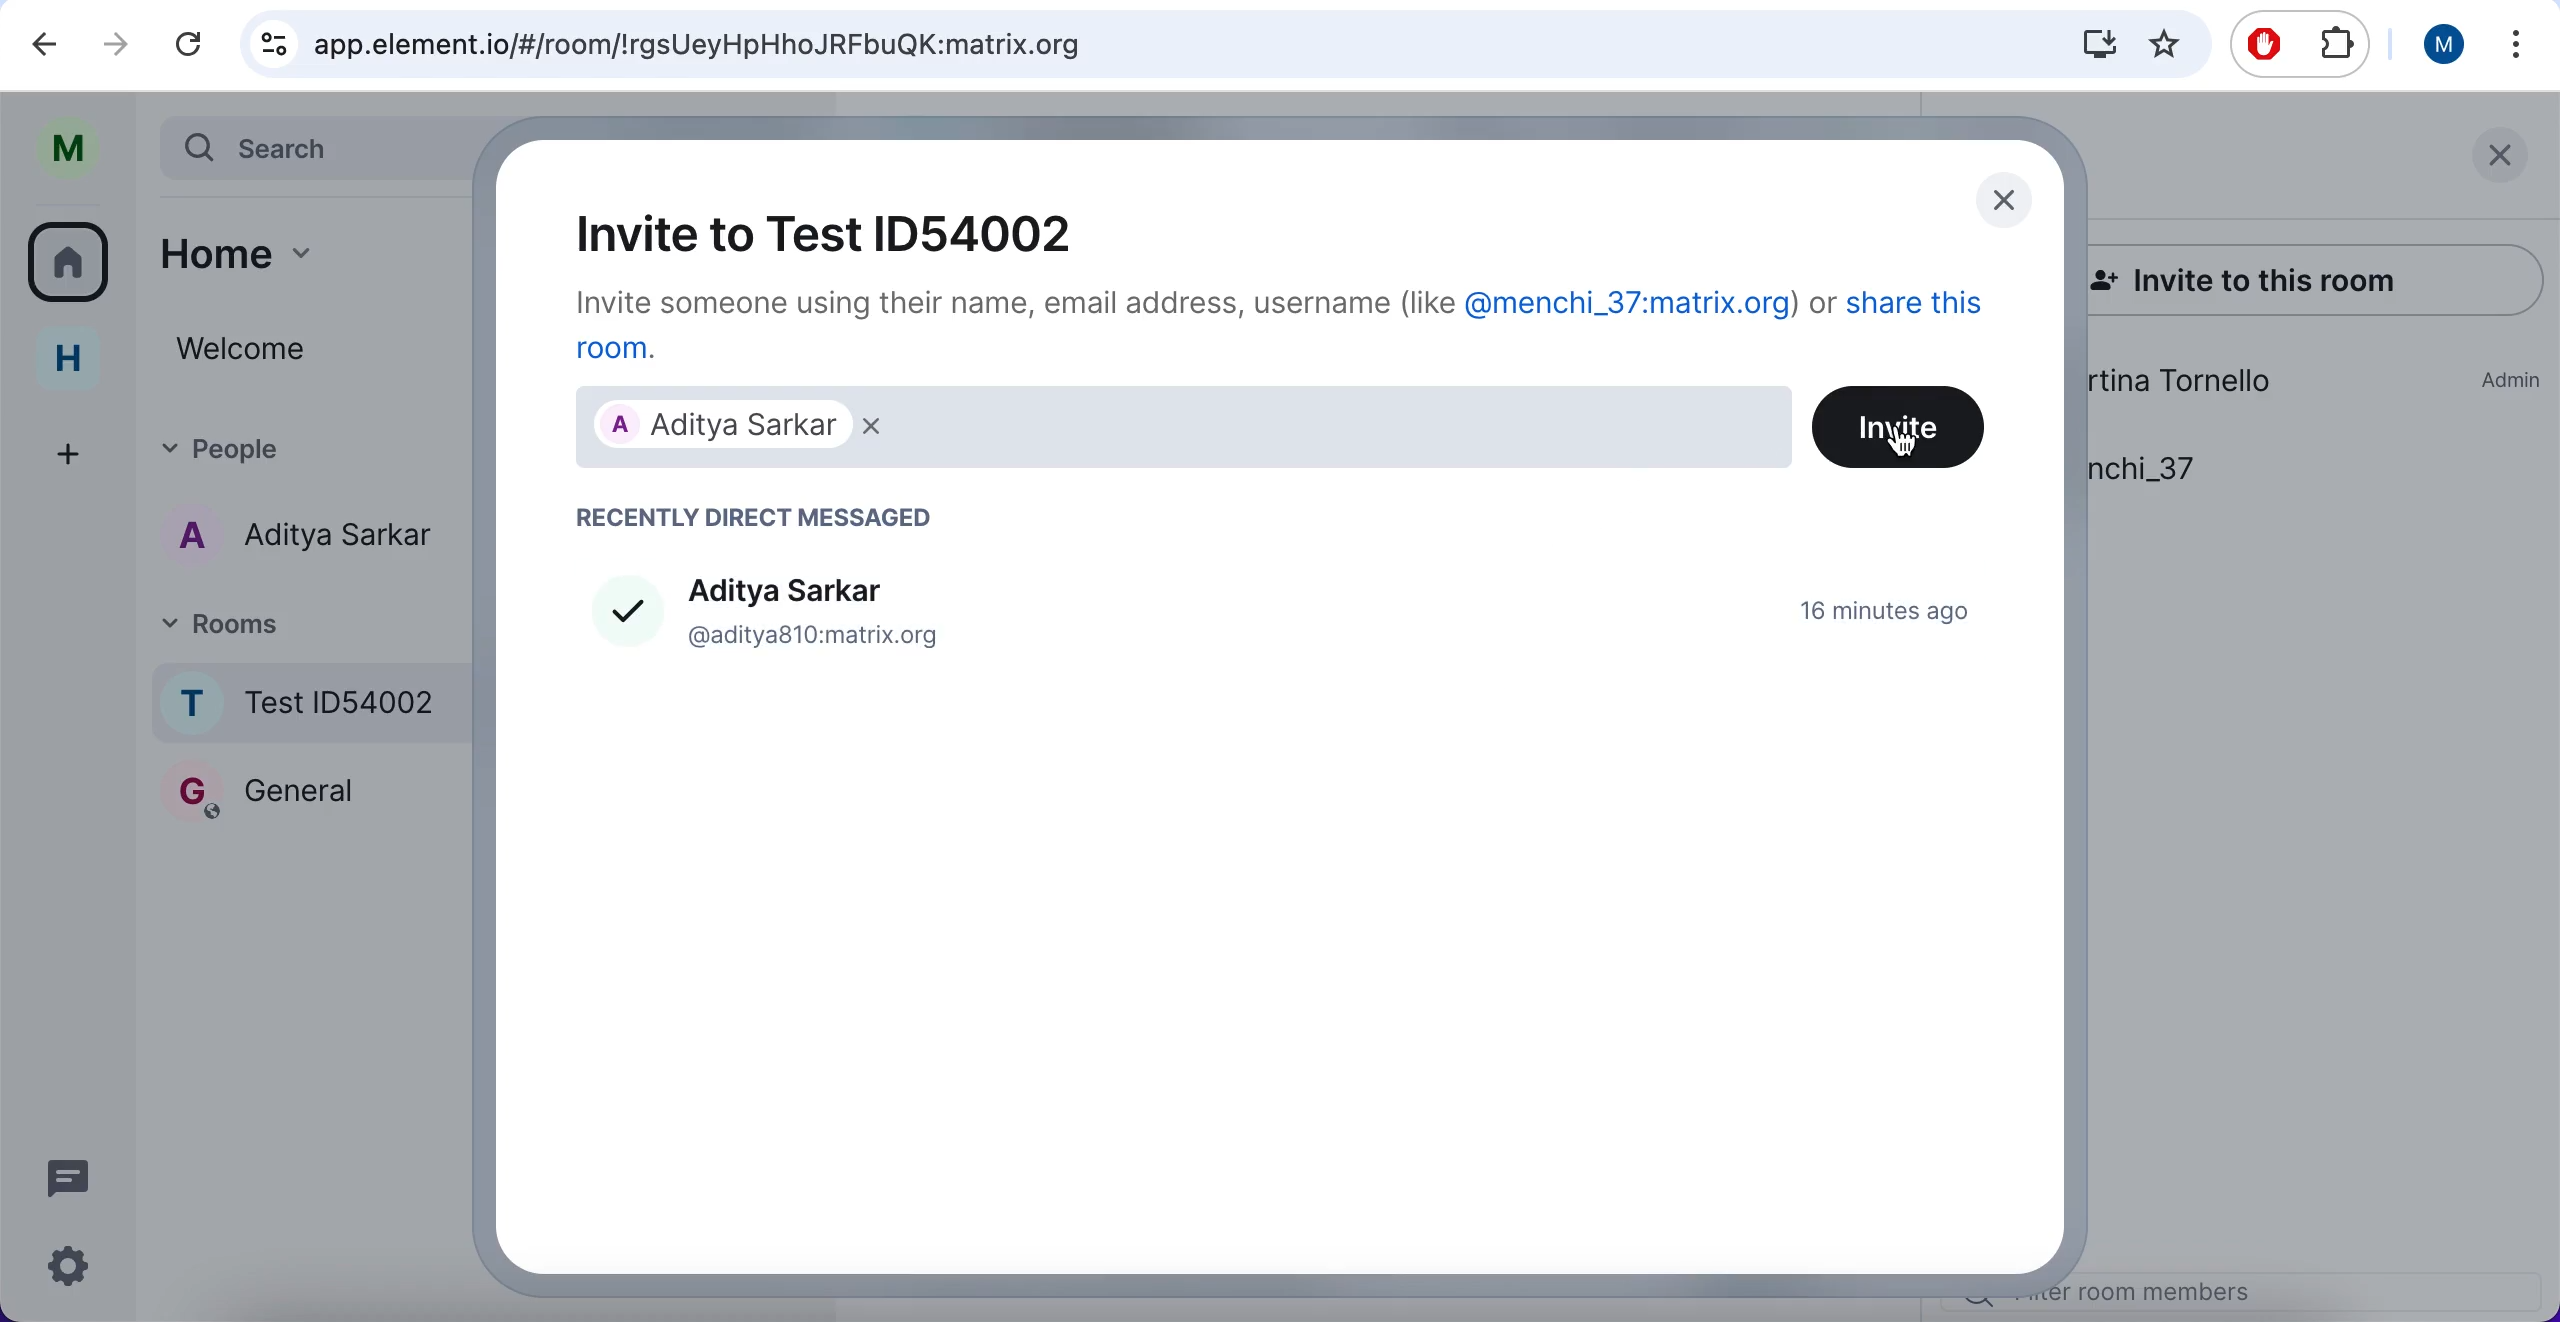  What do you see at coordinates (307, 251) in the screenshot?
I see `home` at bounding box center [307, 251].